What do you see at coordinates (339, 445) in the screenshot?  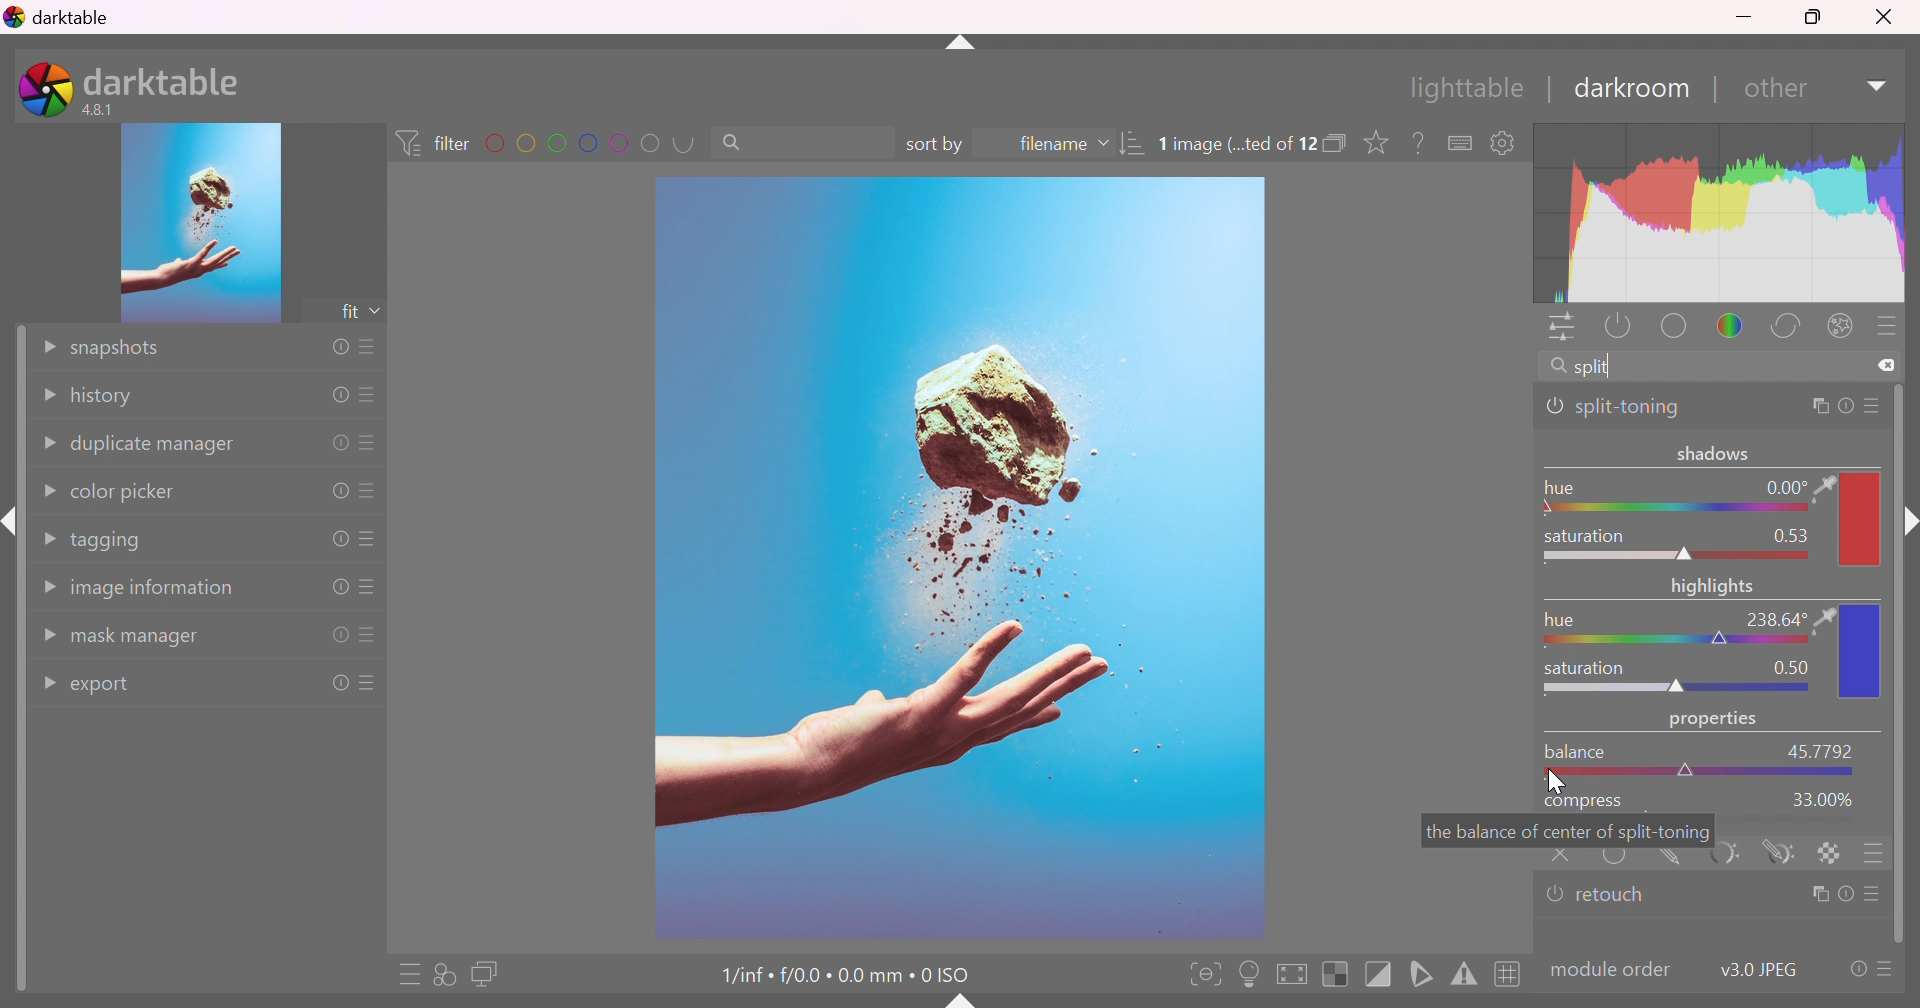 I see `reset` at bounding box center [339, 445].